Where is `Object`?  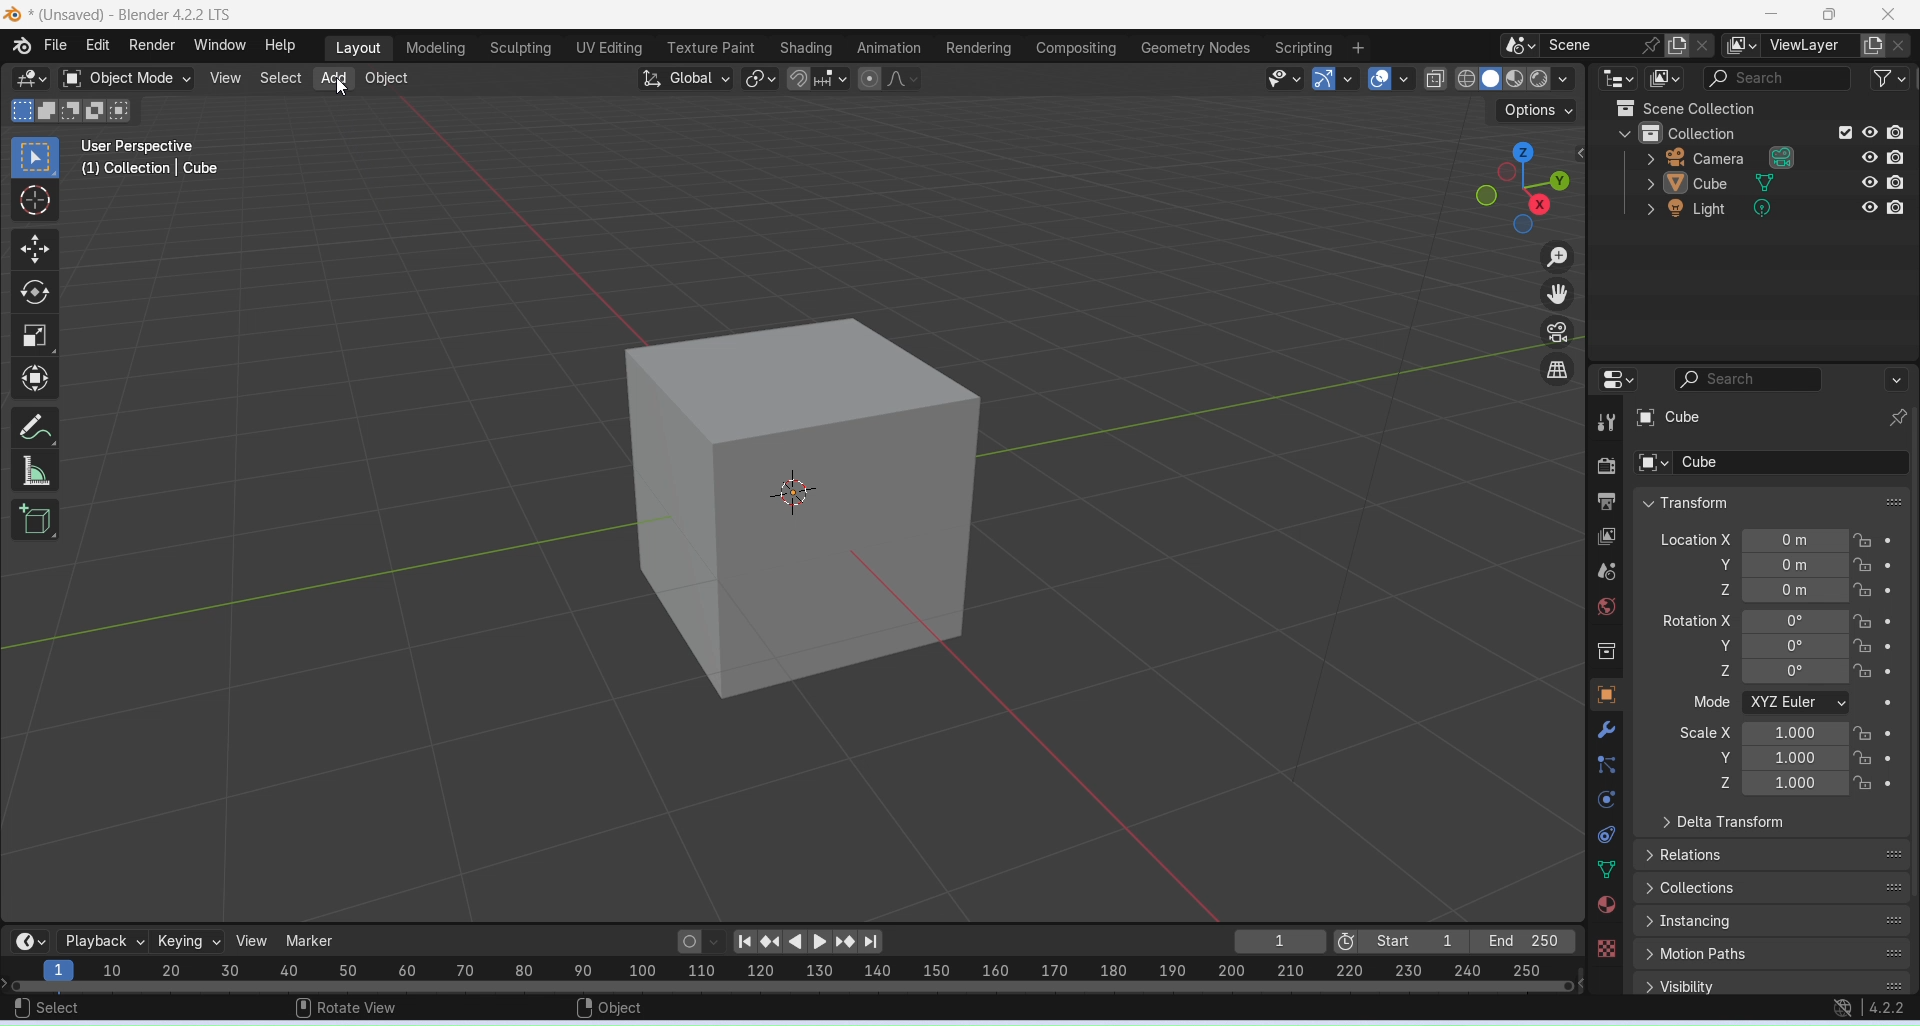 Object is located at coordinates (1605, 694).